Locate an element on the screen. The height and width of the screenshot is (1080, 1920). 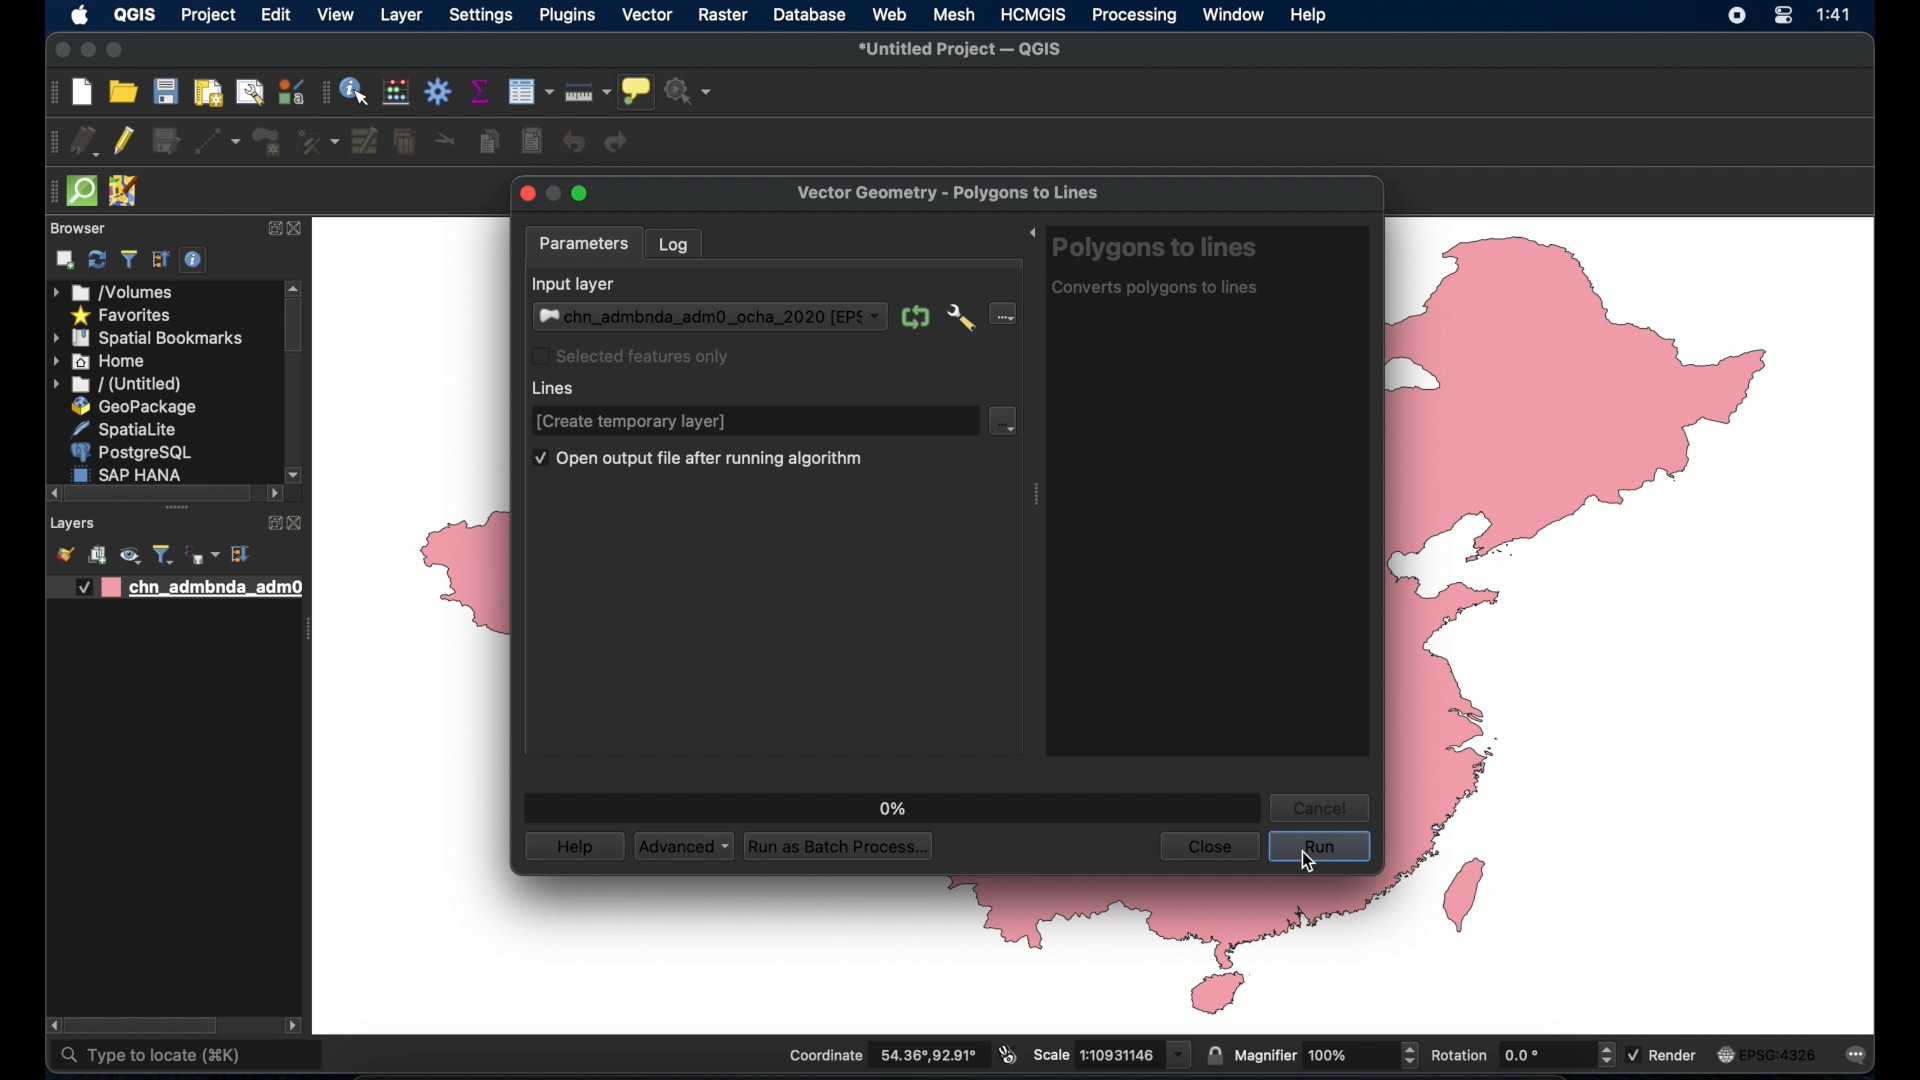
jsomremote is located at coordinates (125, 191).